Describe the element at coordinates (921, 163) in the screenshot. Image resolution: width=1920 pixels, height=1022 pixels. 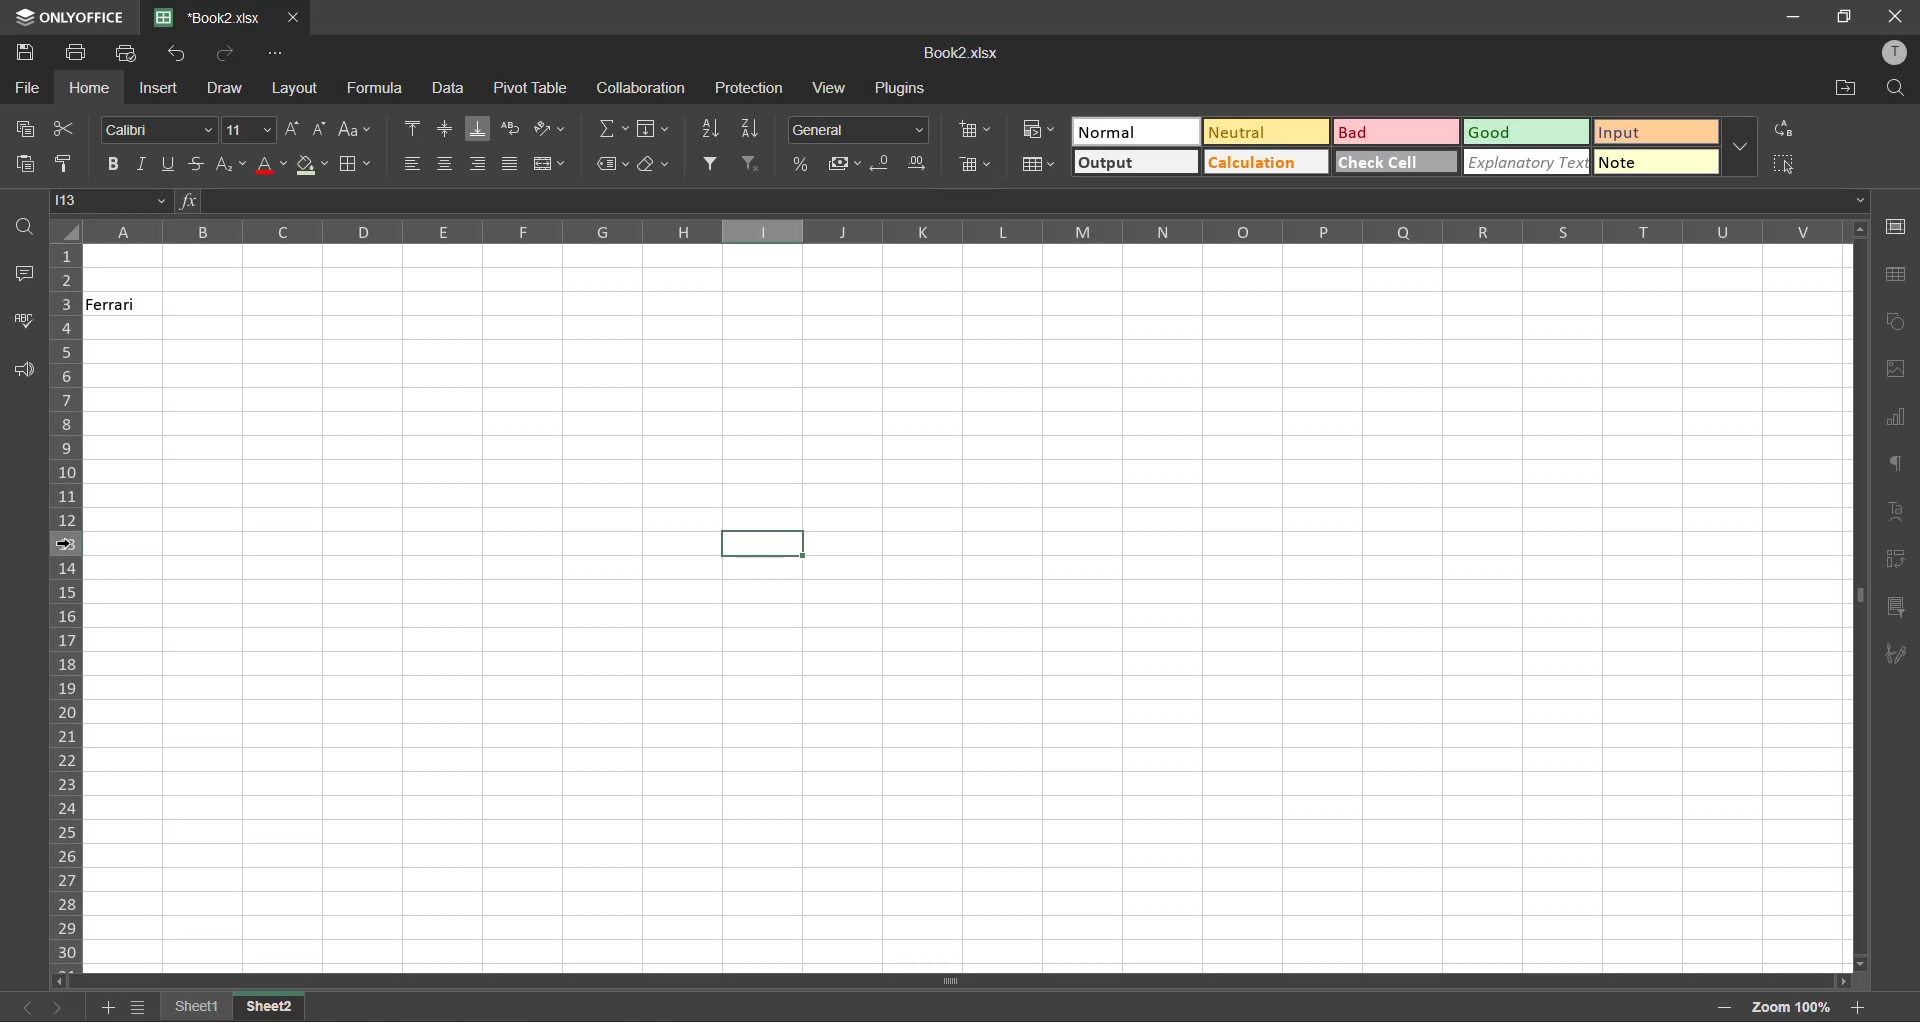
I see `increase decimal` at that location.